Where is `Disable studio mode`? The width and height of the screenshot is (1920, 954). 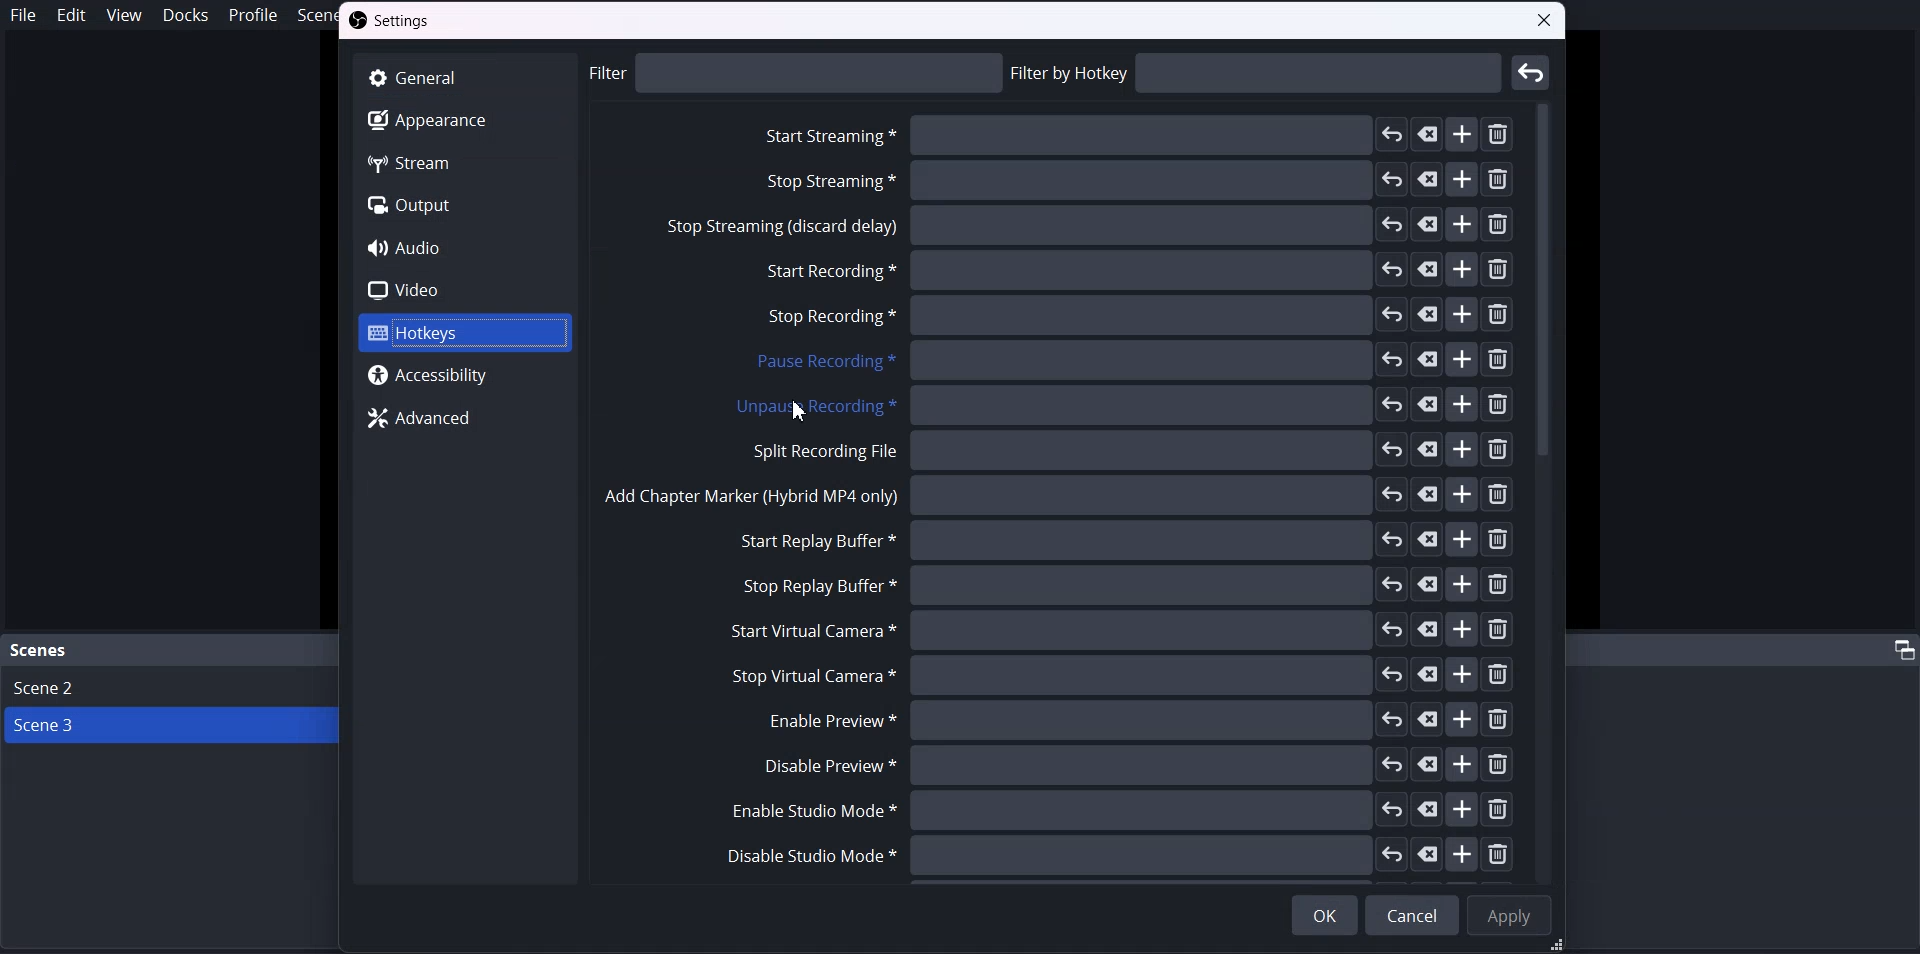
Disable studio mode is located at coordinates (1116, 855).